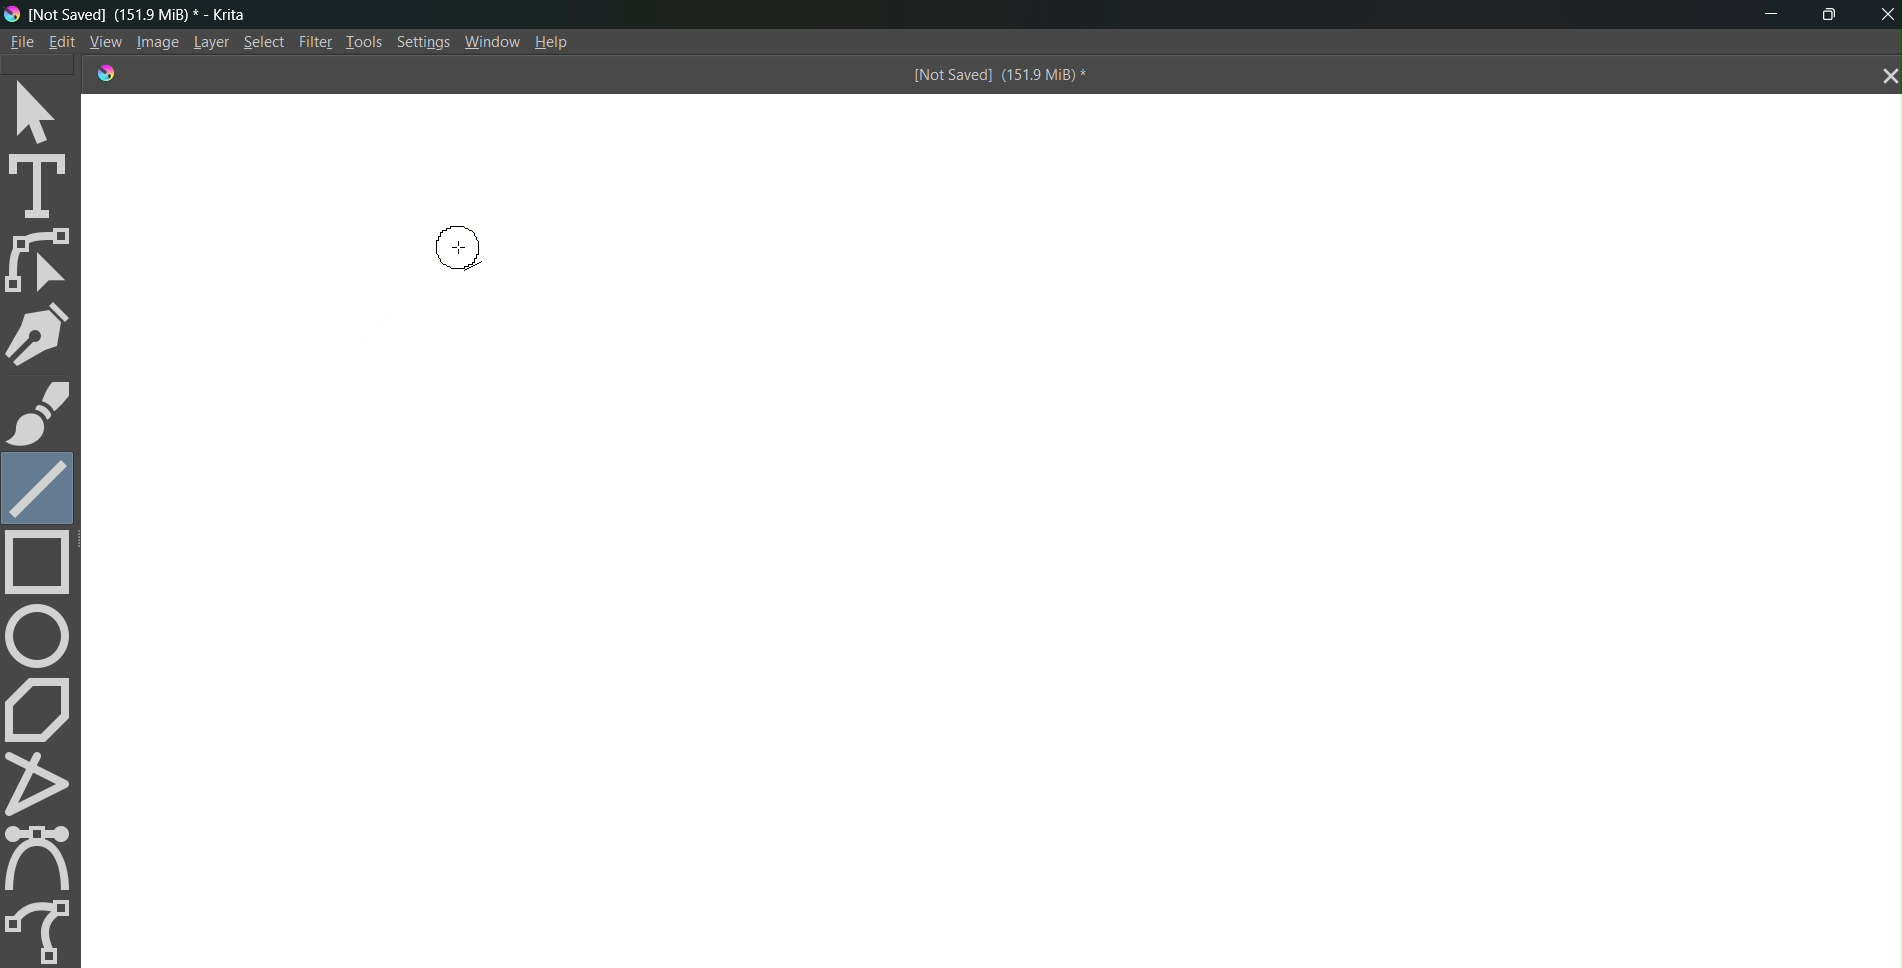 The width and height of the screenshot is (1902, 968). What do you see at coordinates (42, 708) in the screenshot?
I see `polygon` at bounding box center [42, 708].